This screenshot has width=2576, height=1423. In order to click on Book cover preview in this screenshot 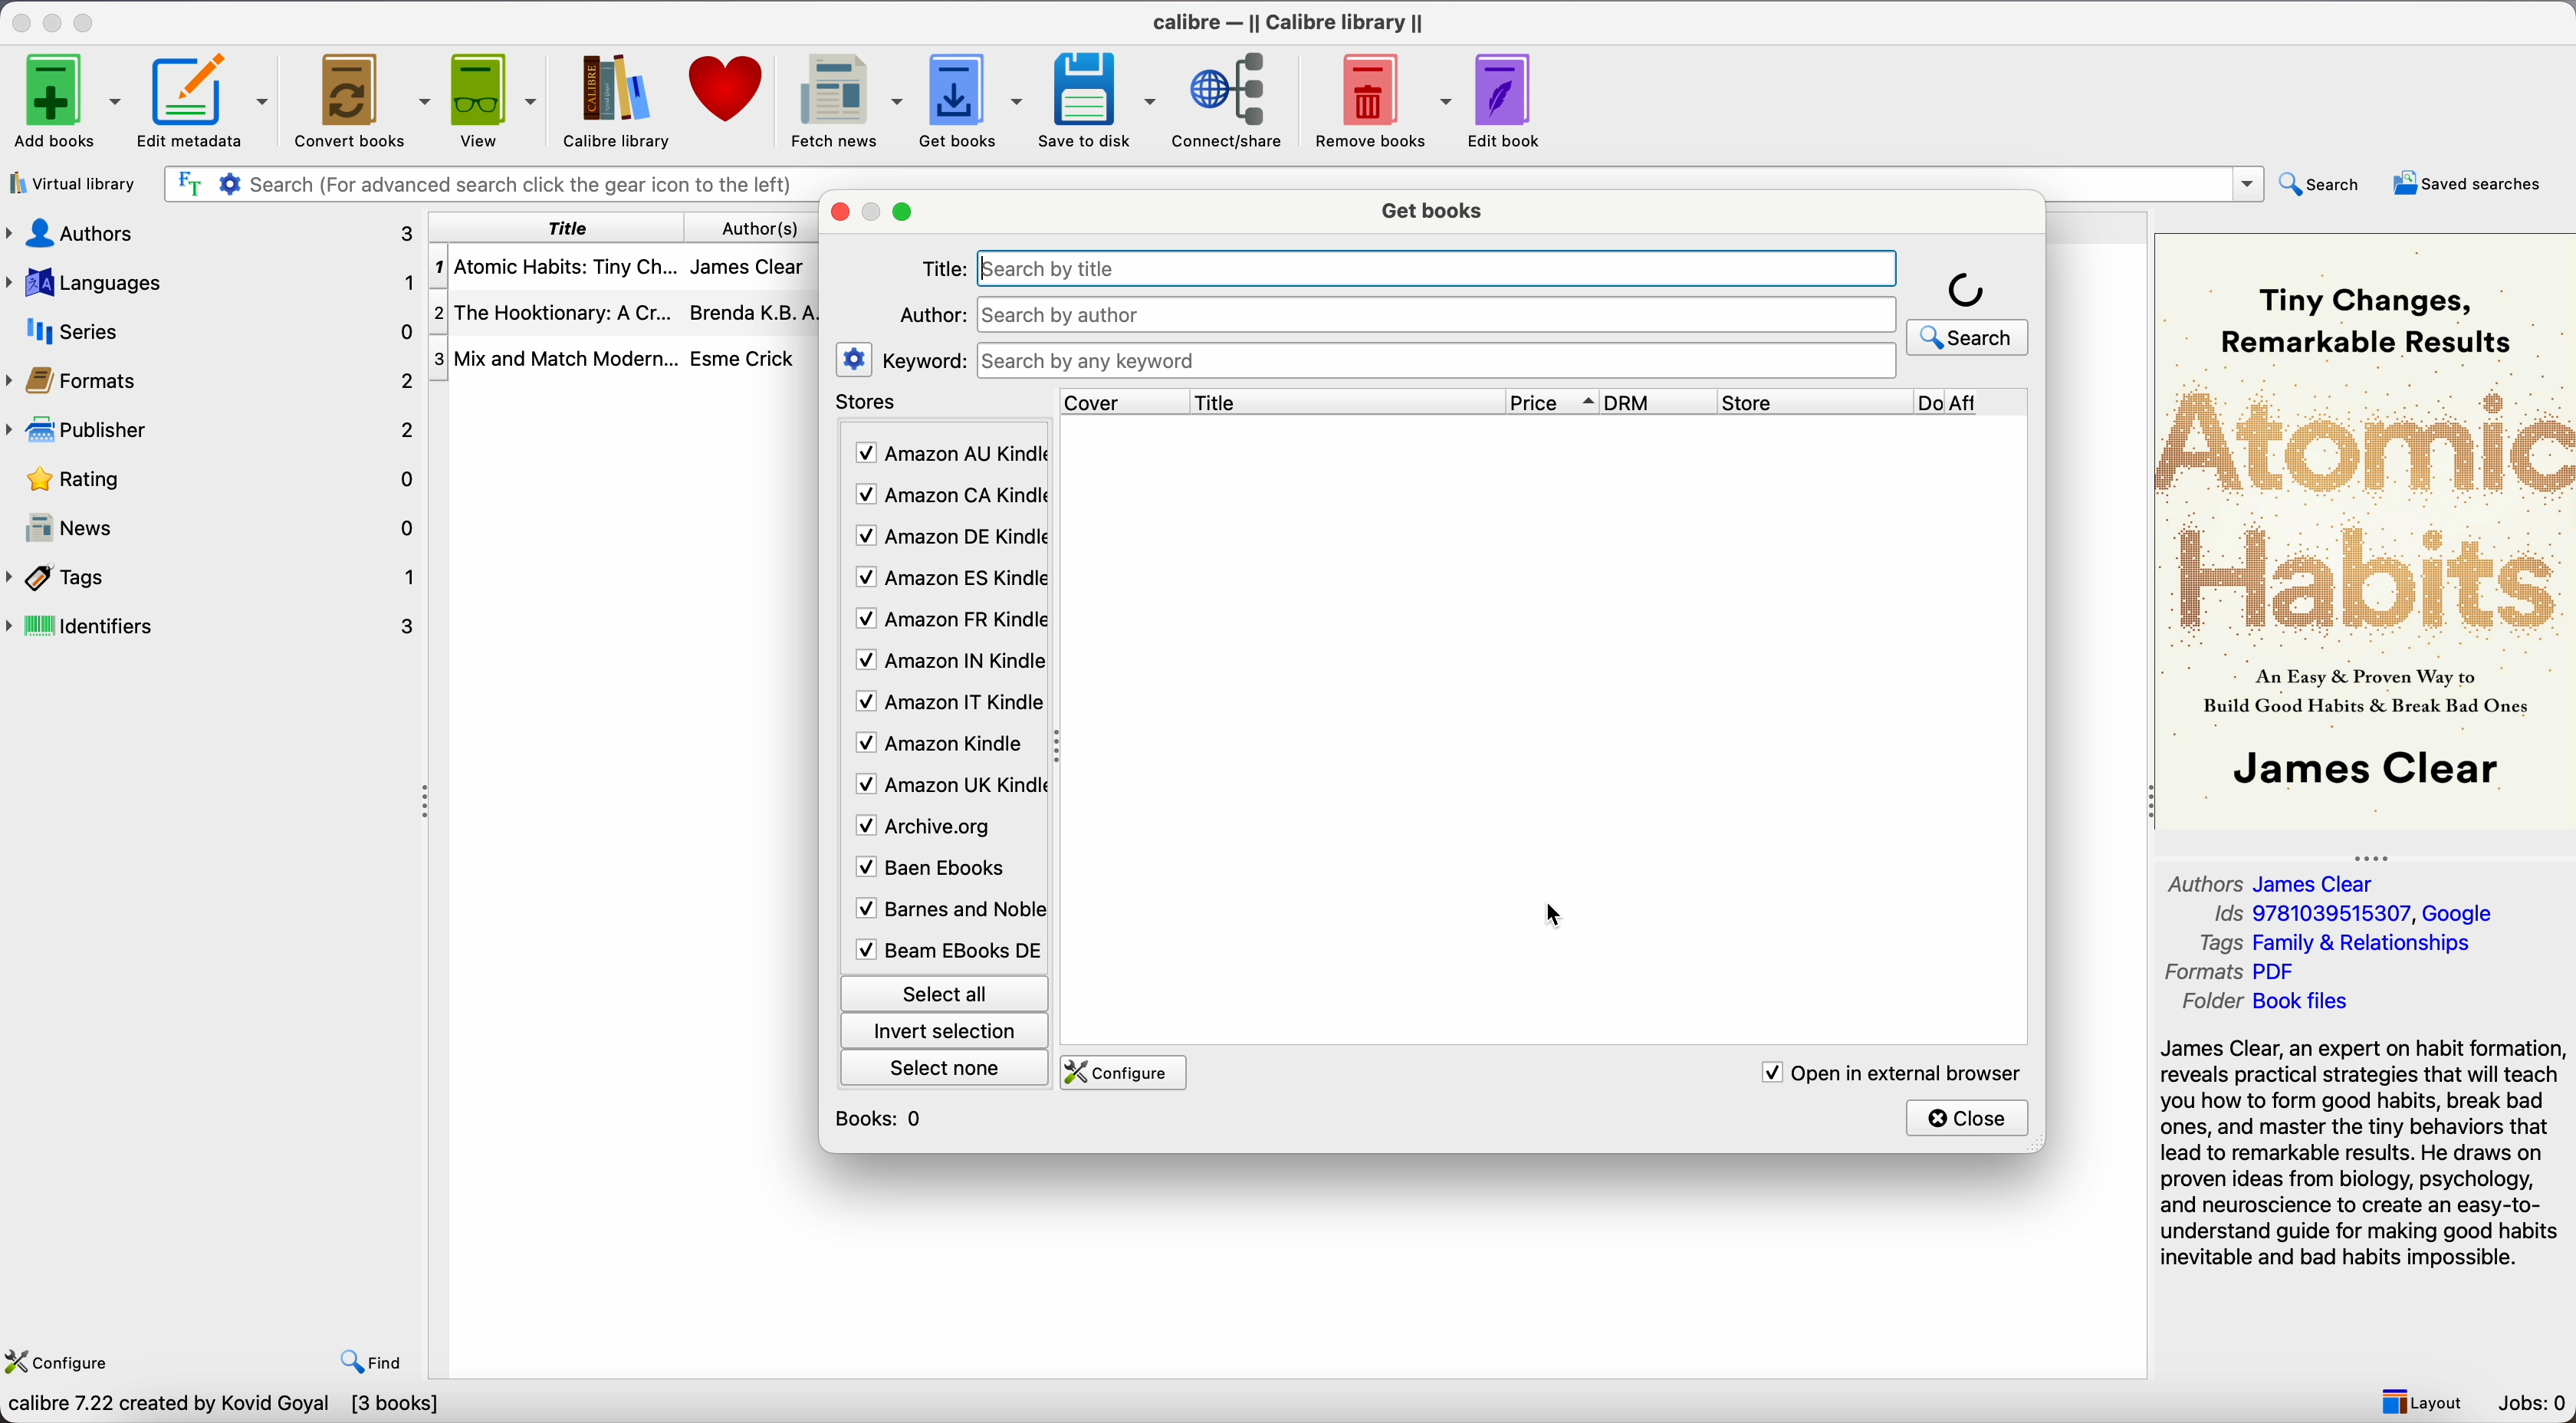, I will do `click(2365, 529)`.